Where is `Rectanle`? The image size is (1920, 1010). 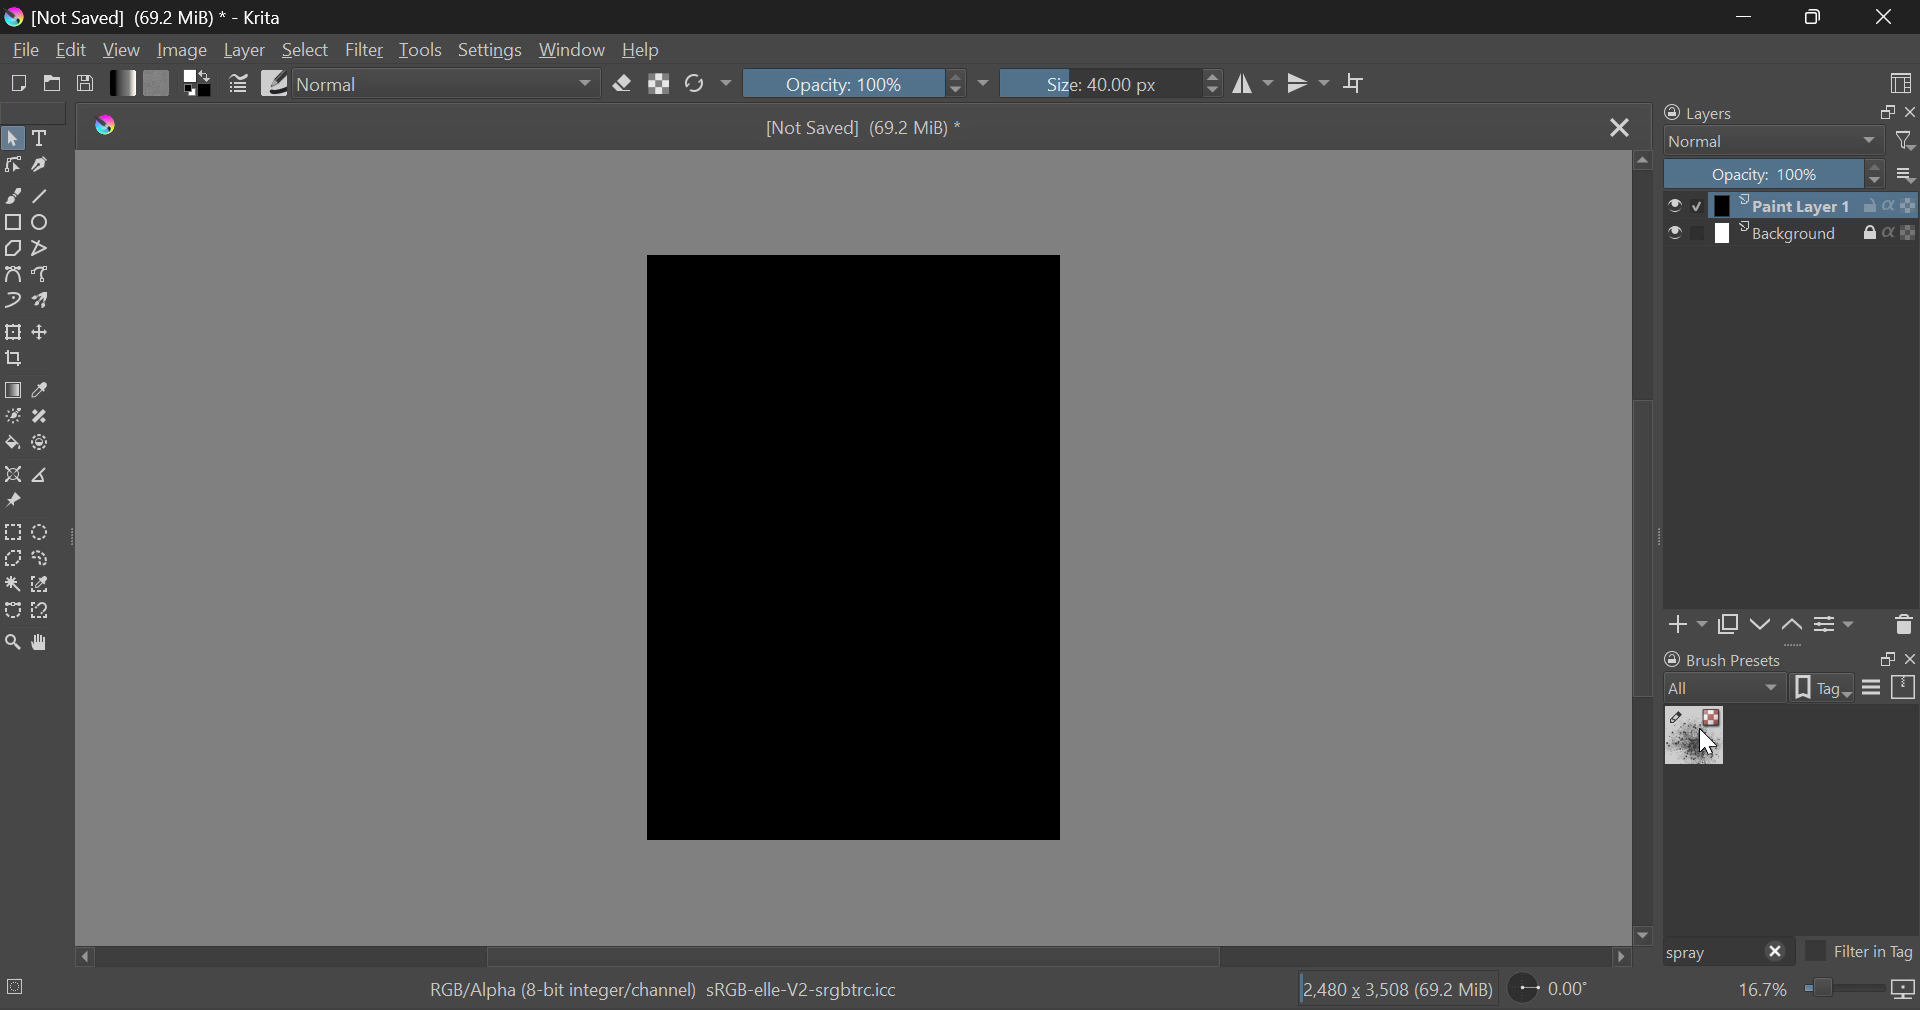
Rectanle is located at coordinates (13, 224).